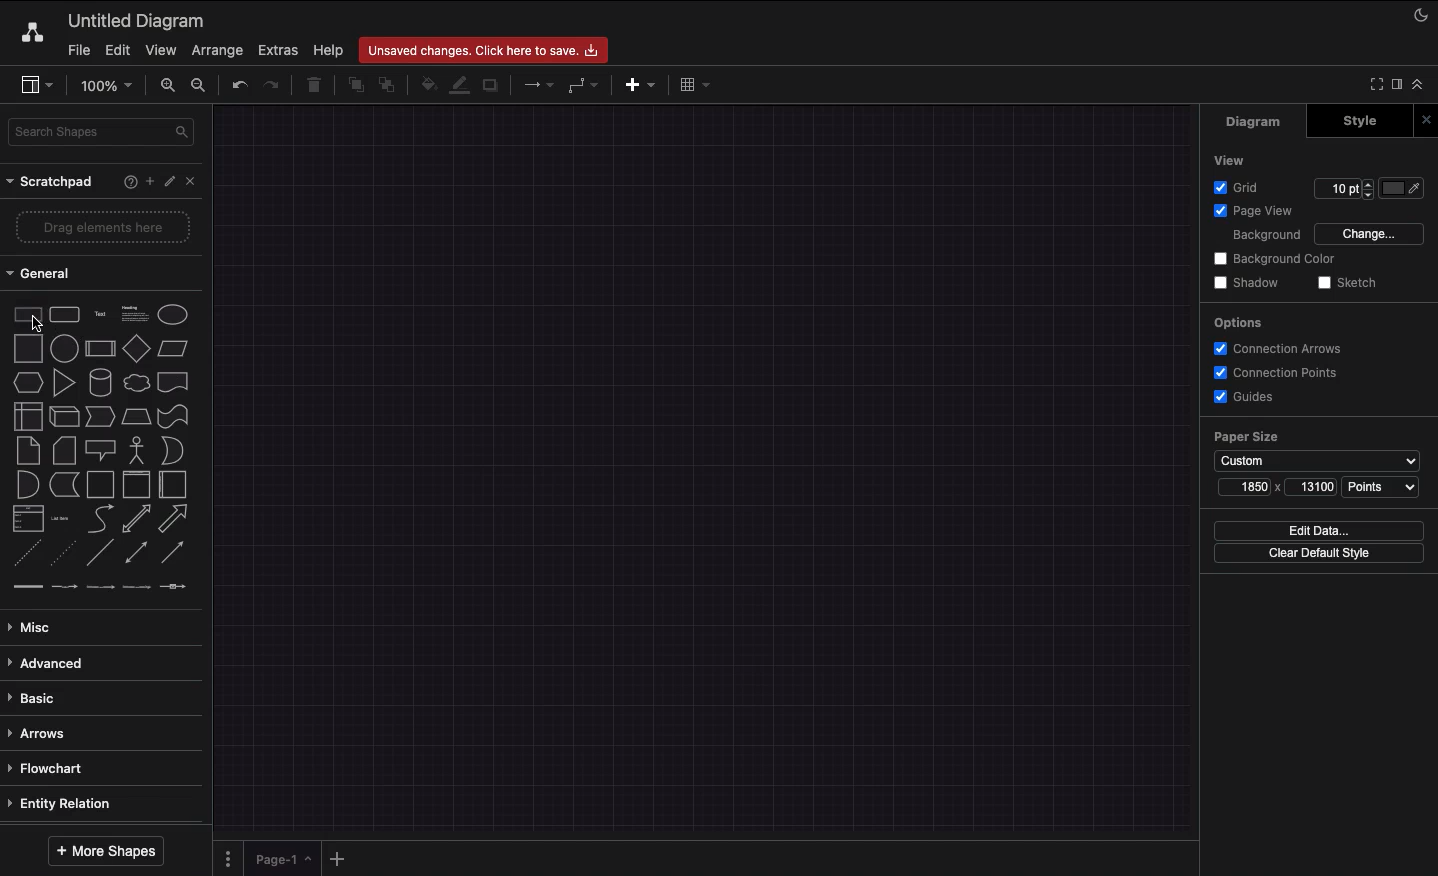 This screenshot has height=876, width=1438. Describe the element at coordinates (29, 36) in the screenshot. I see `Draw.io` at that location.